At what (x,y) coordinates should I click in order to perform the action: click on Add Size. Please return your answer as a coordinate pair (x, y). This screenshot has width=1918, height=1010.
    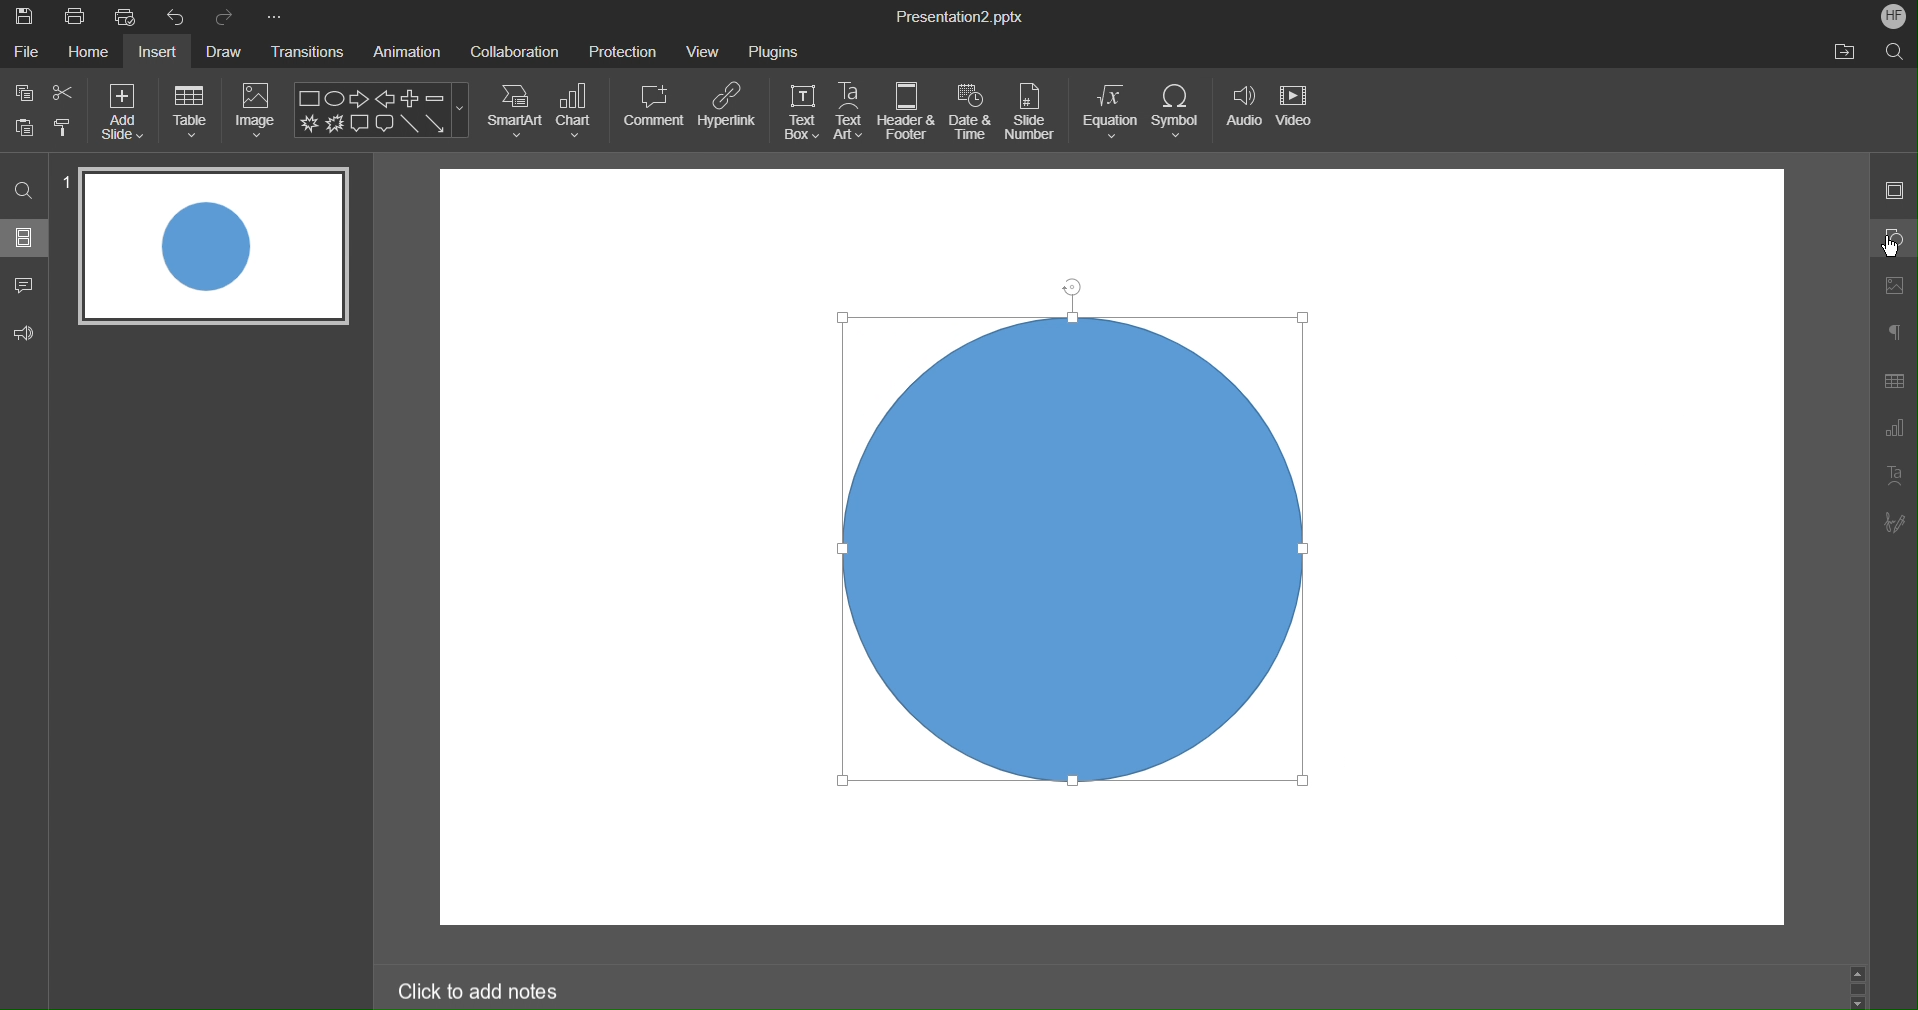
    Looking at the image, I should click on (122, 110).